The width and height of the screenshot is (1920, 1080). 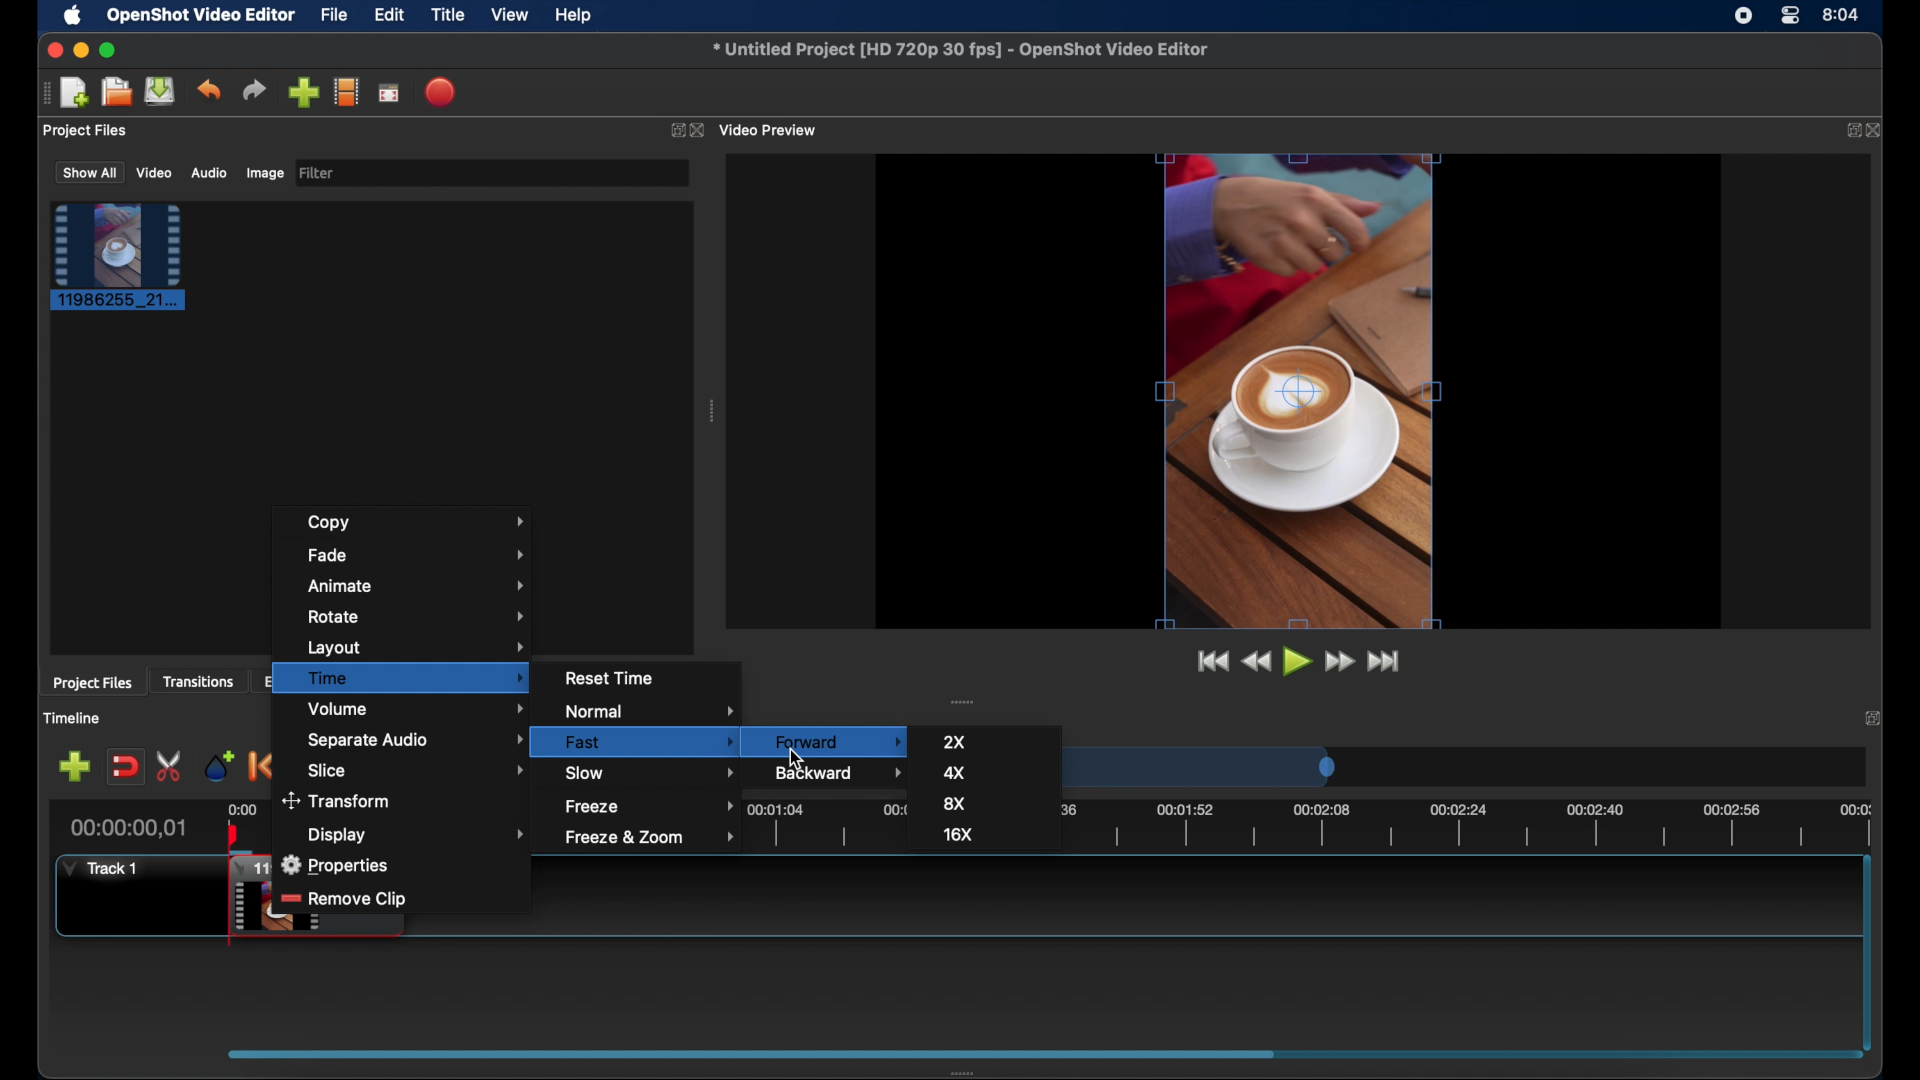 I want to click on drag handle, so click(x=42, y=94).